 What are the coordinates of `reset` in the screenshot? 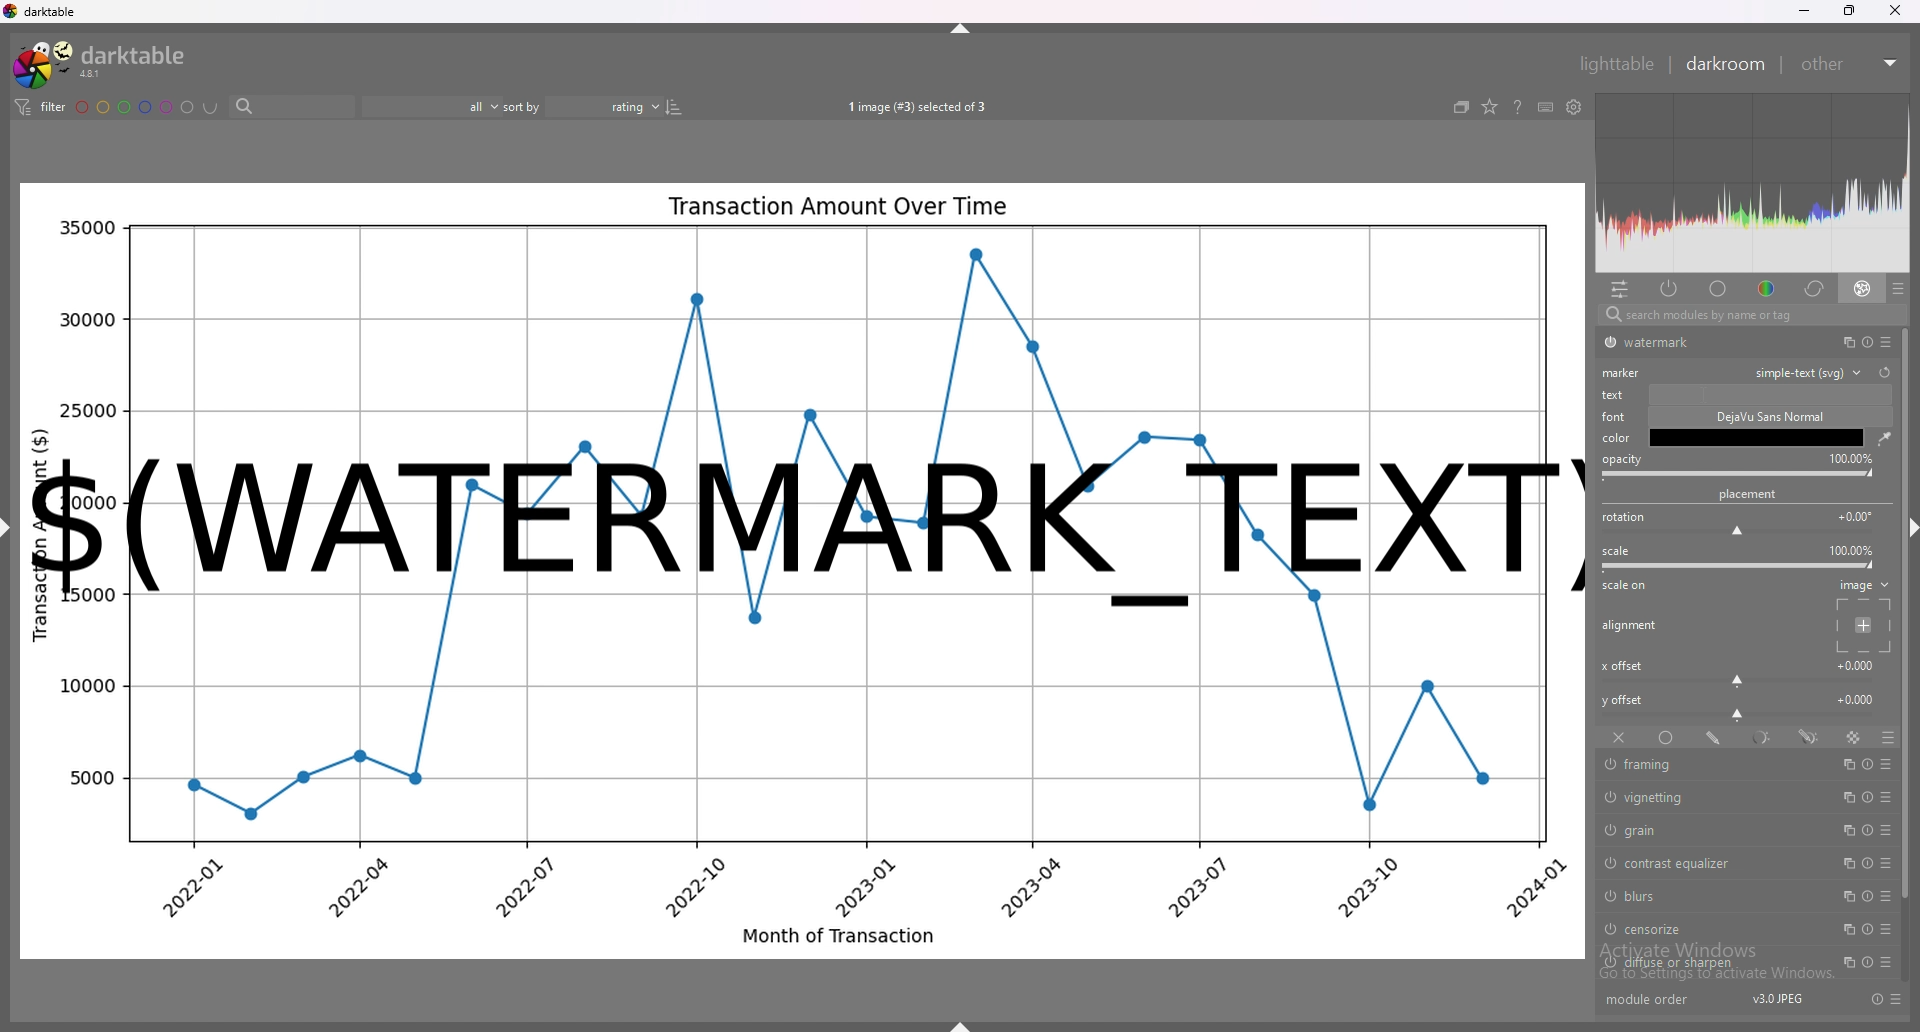 It's located at (1866, 897).